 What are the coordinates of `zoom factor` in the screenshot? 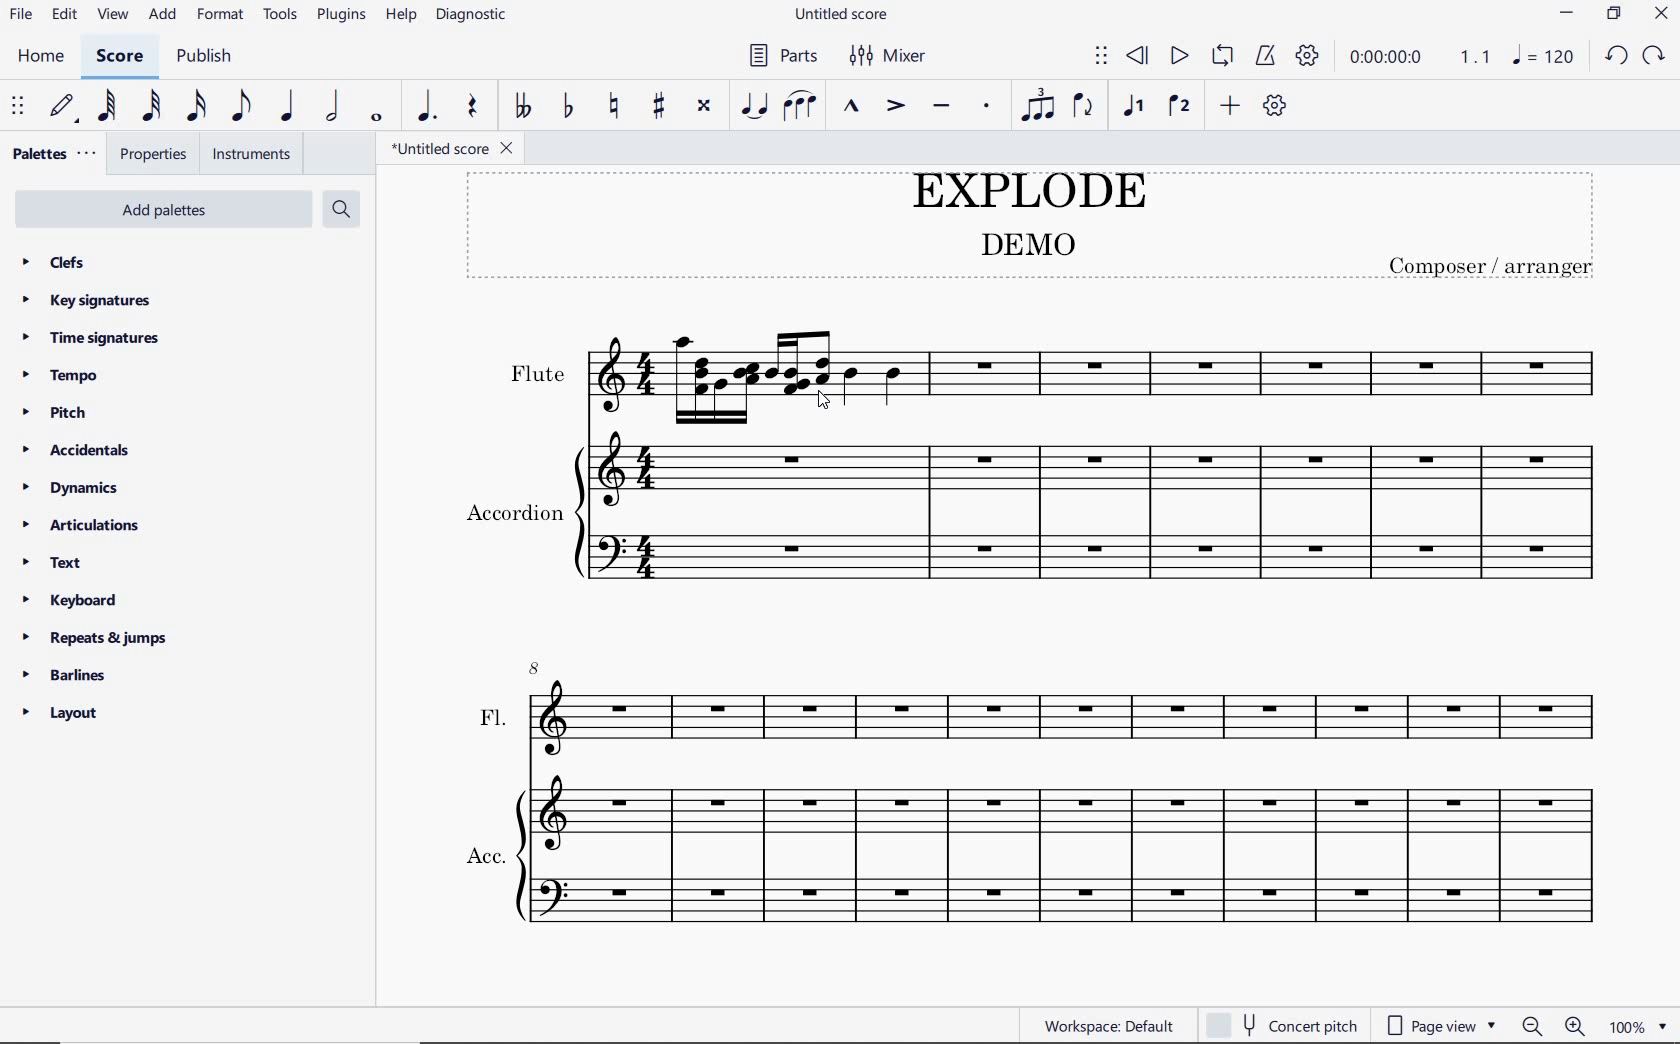 It's located at (1641, 1022).